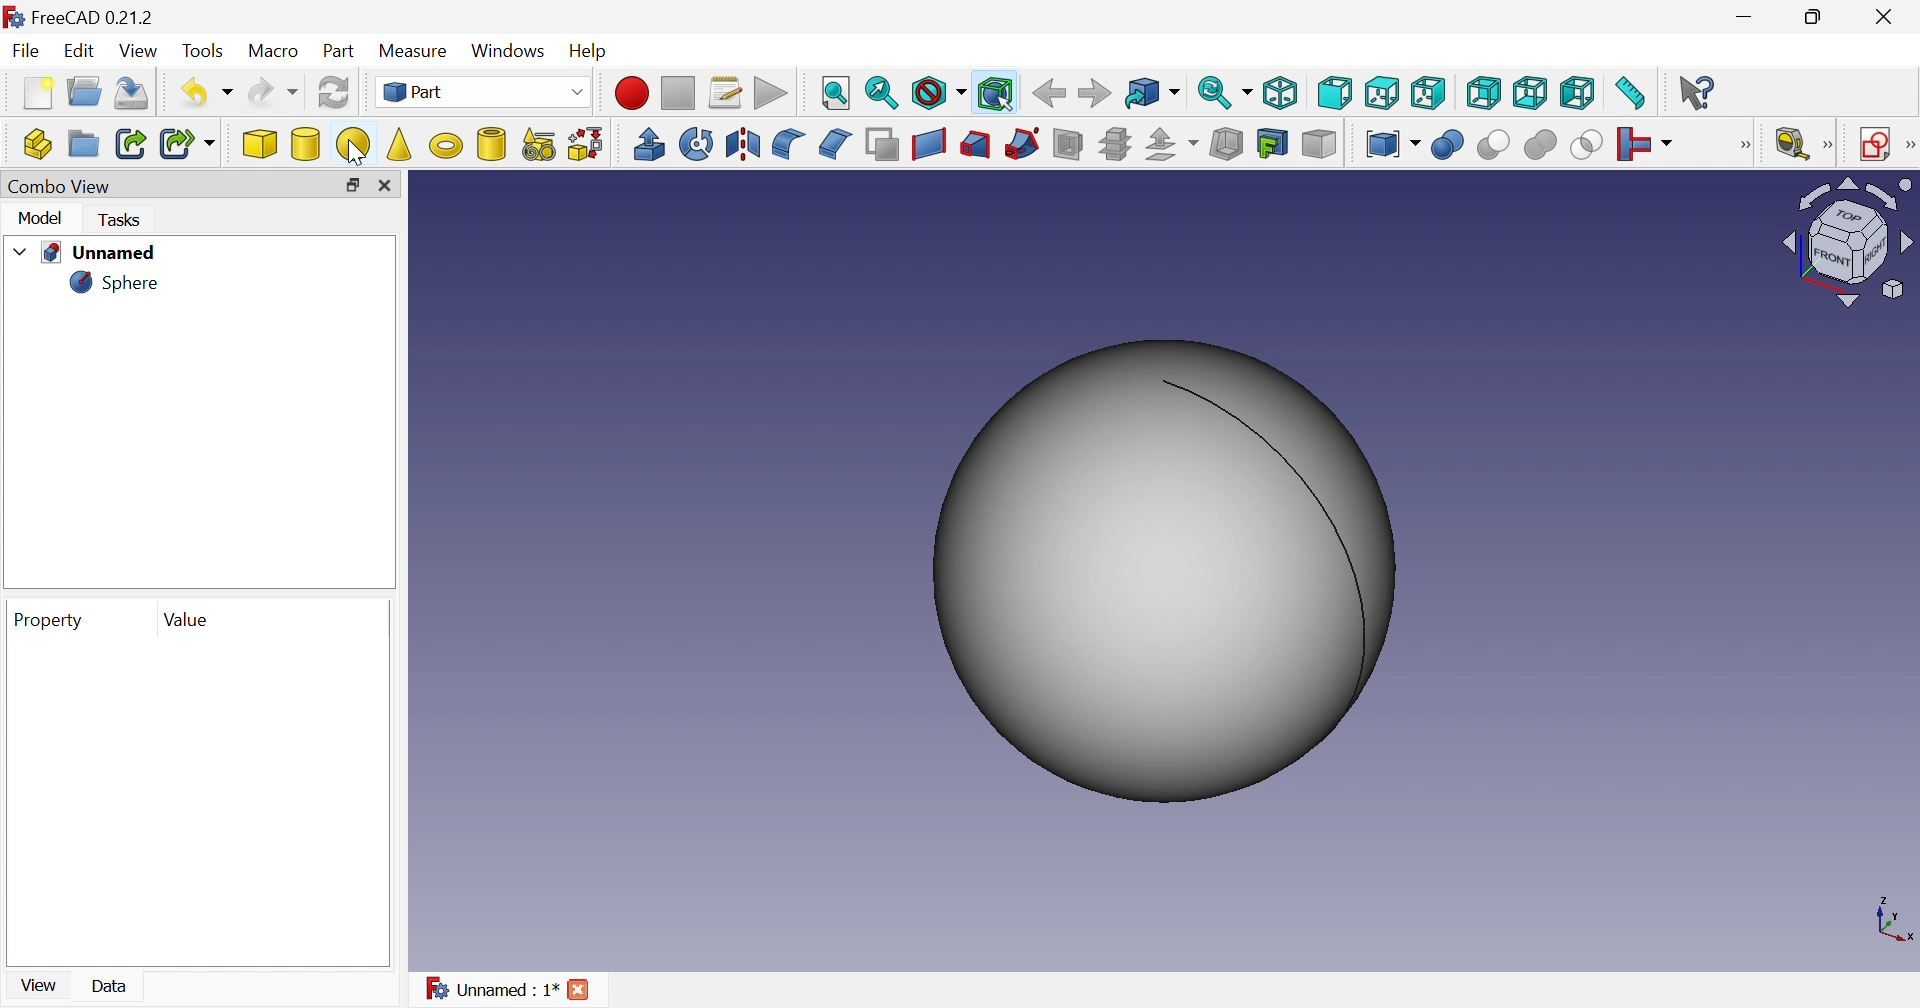  Describe the element at coordinates (1819, 16) in the screenshot. I see `Restore down` at that location.